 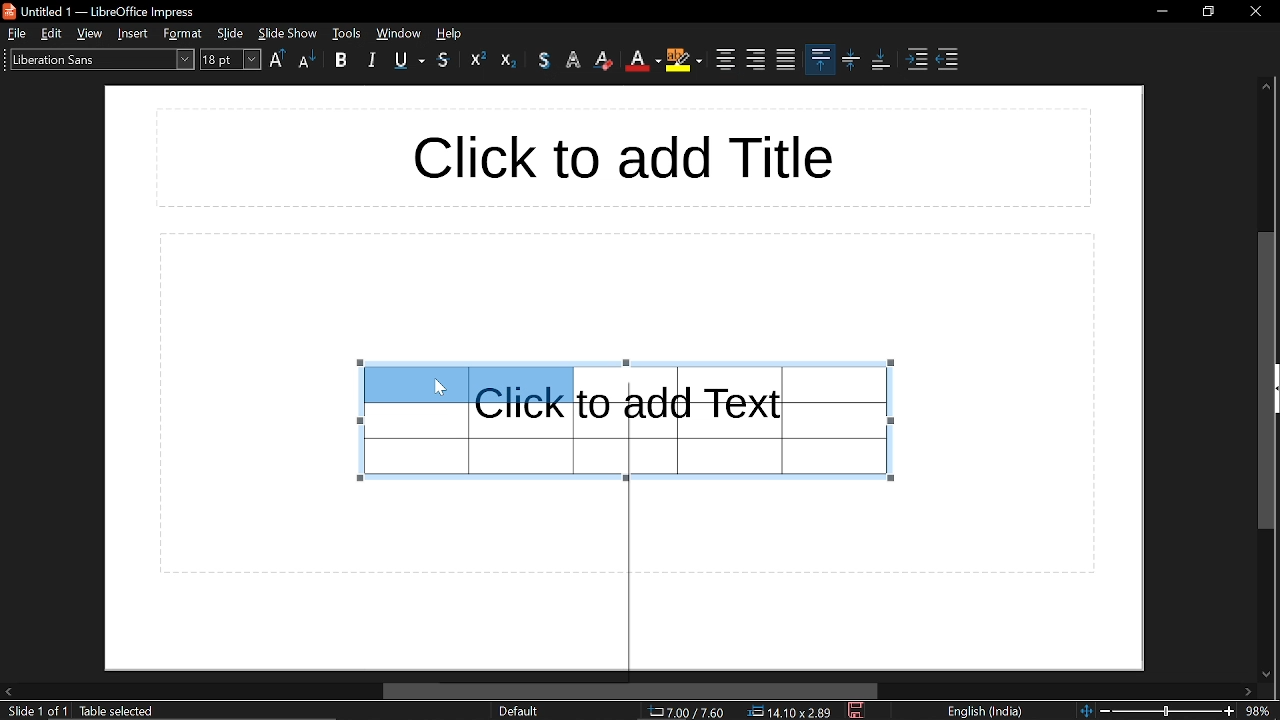 What do you see at coordinates (851, 61) in the screenshot?
I see `center vertically` at bounding box center [851, 61].